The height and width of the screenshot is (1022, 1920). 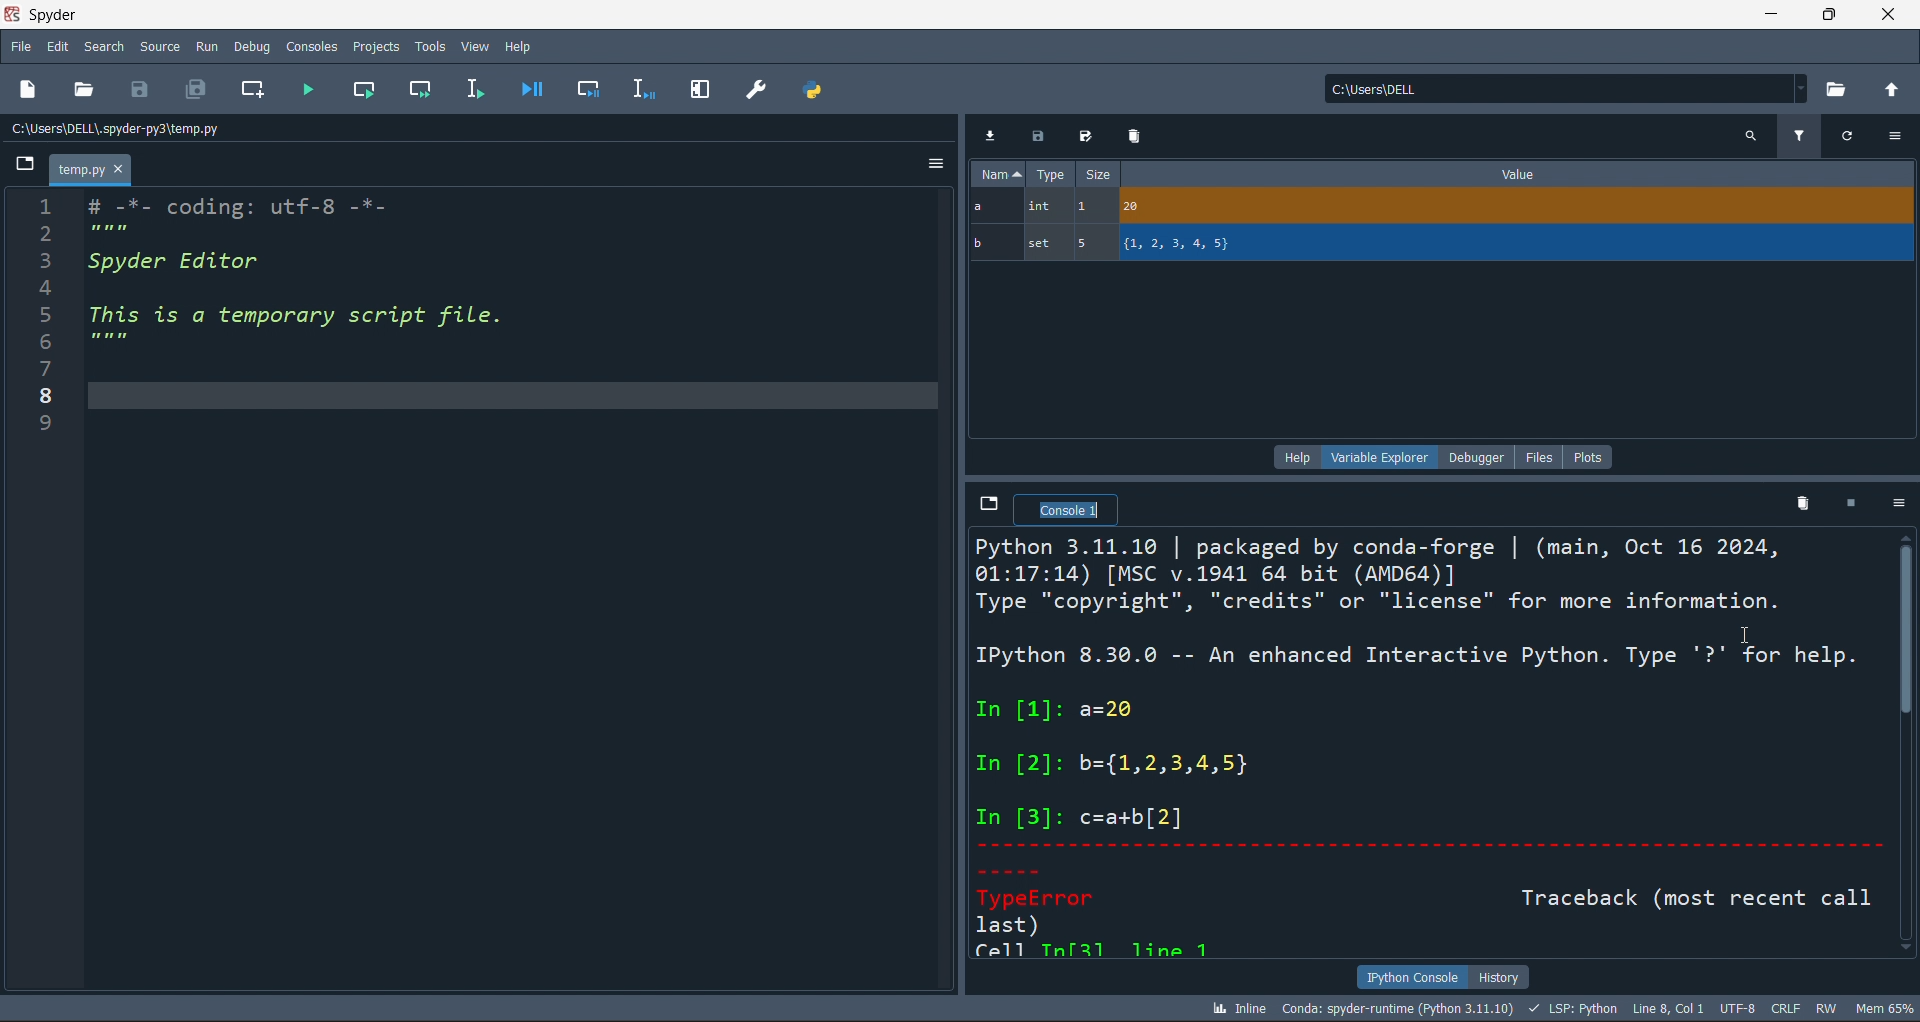 What do you see at coordinates (1407, 977) in the screenshot?
I see `ipython console` at bounding box center [1407, 977].